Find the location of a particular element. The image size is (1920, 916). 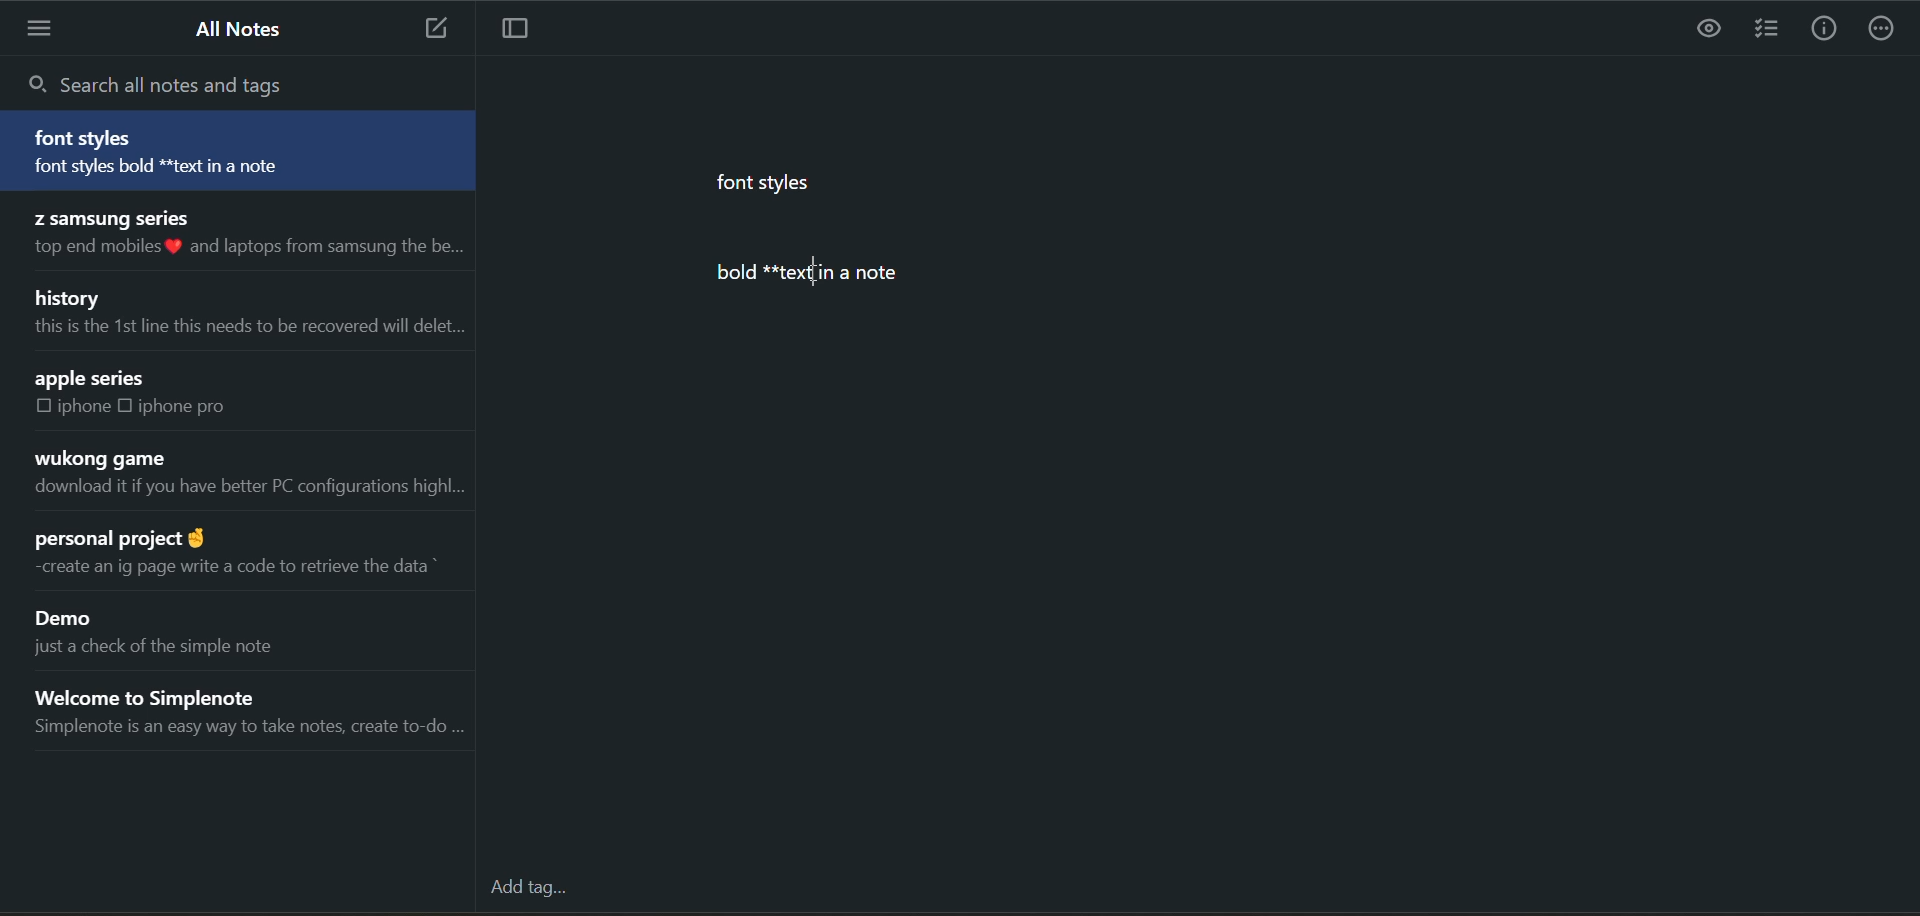

insert checklist is located at coordinates (1767, 31).